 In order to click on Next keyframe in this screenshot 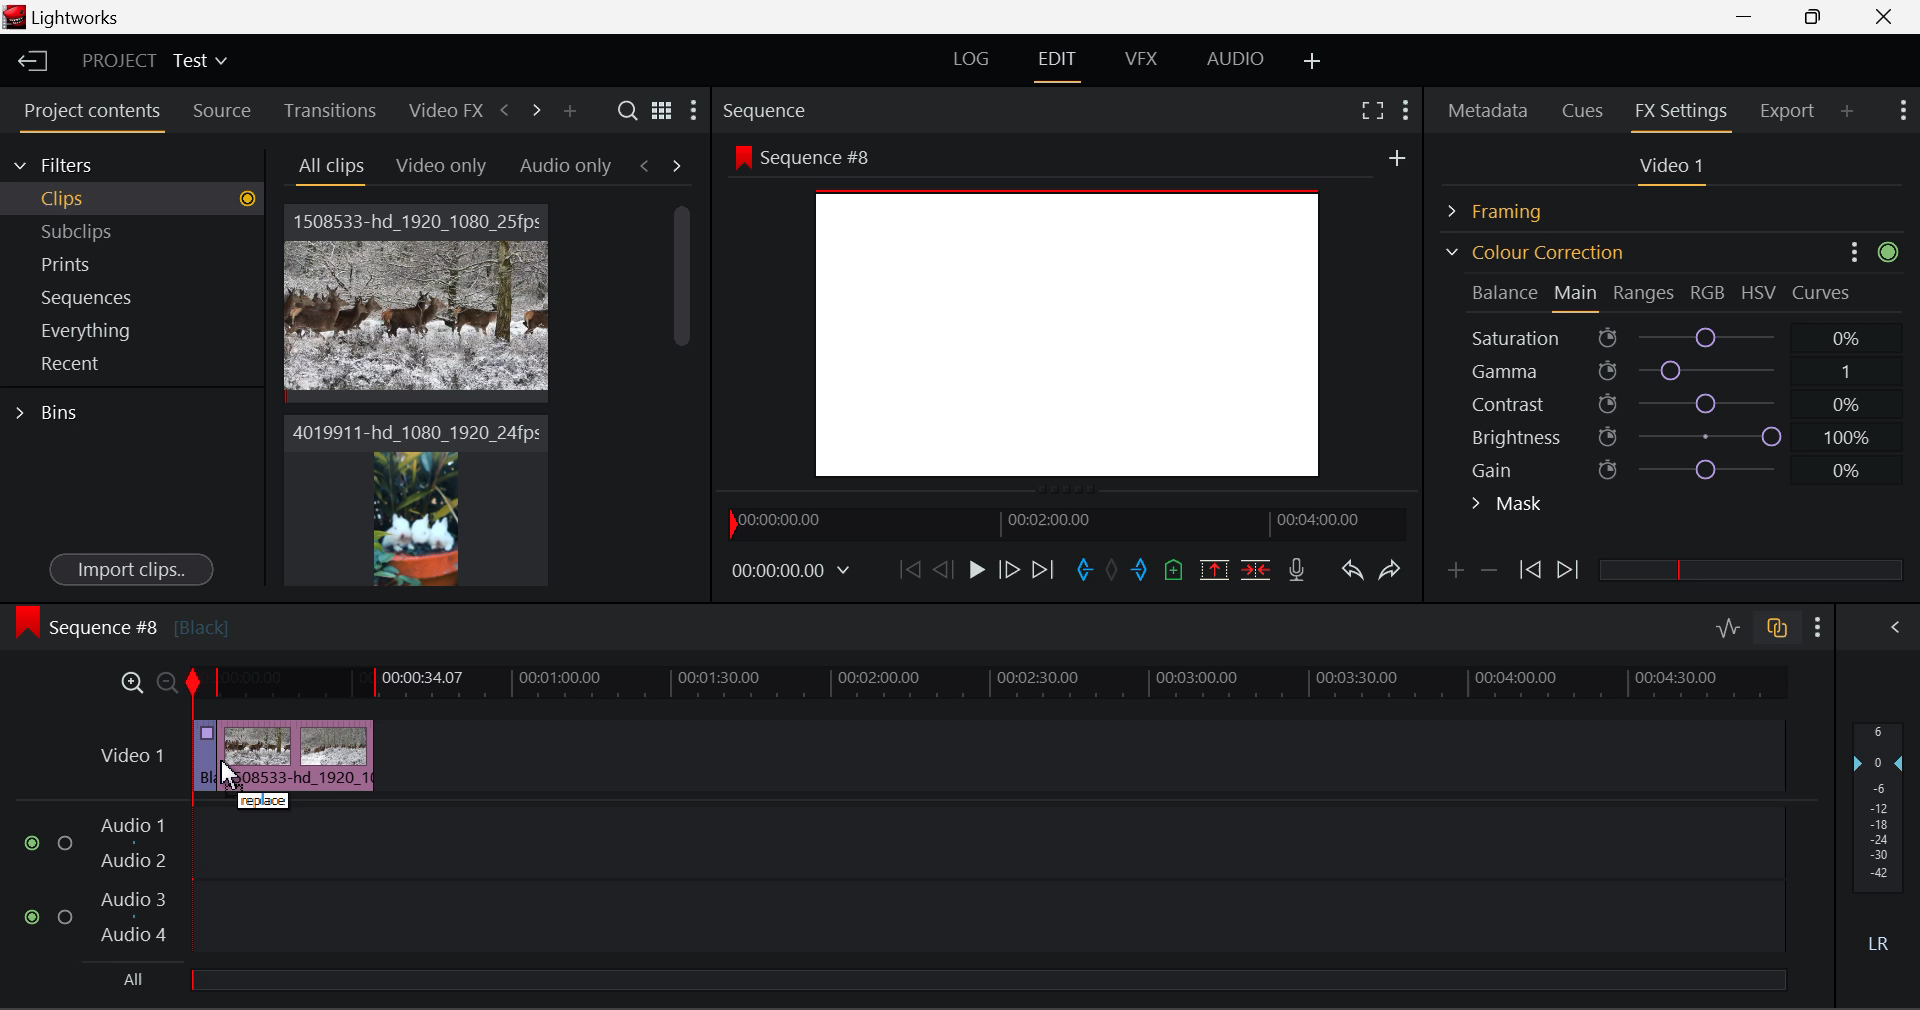, I will do `click(1570, 571)`.